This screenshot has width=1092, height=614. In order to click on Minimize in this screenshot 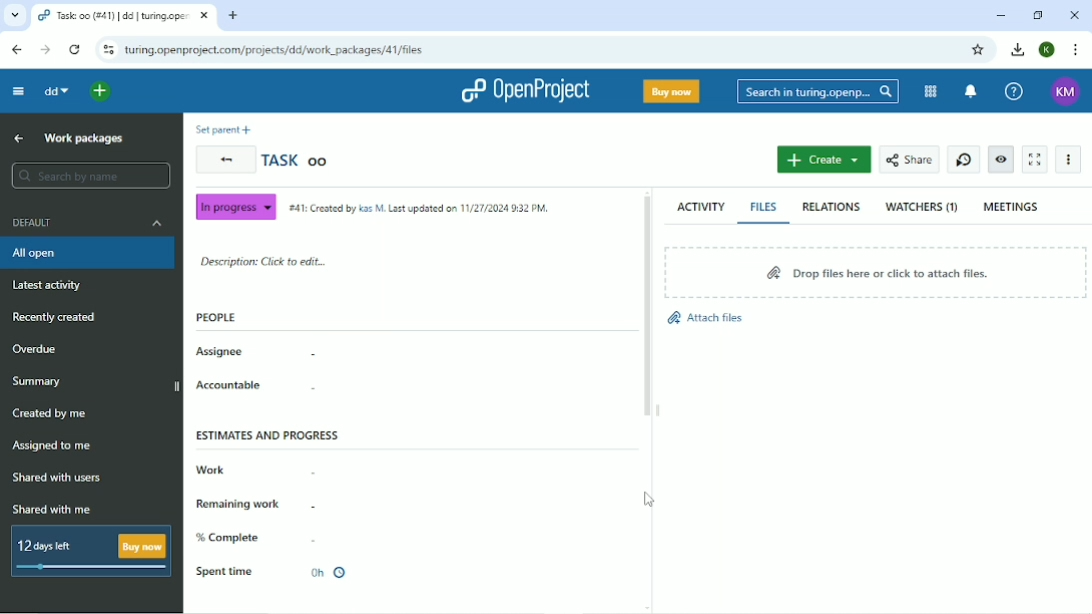, I will do `click(1003, 15)`.